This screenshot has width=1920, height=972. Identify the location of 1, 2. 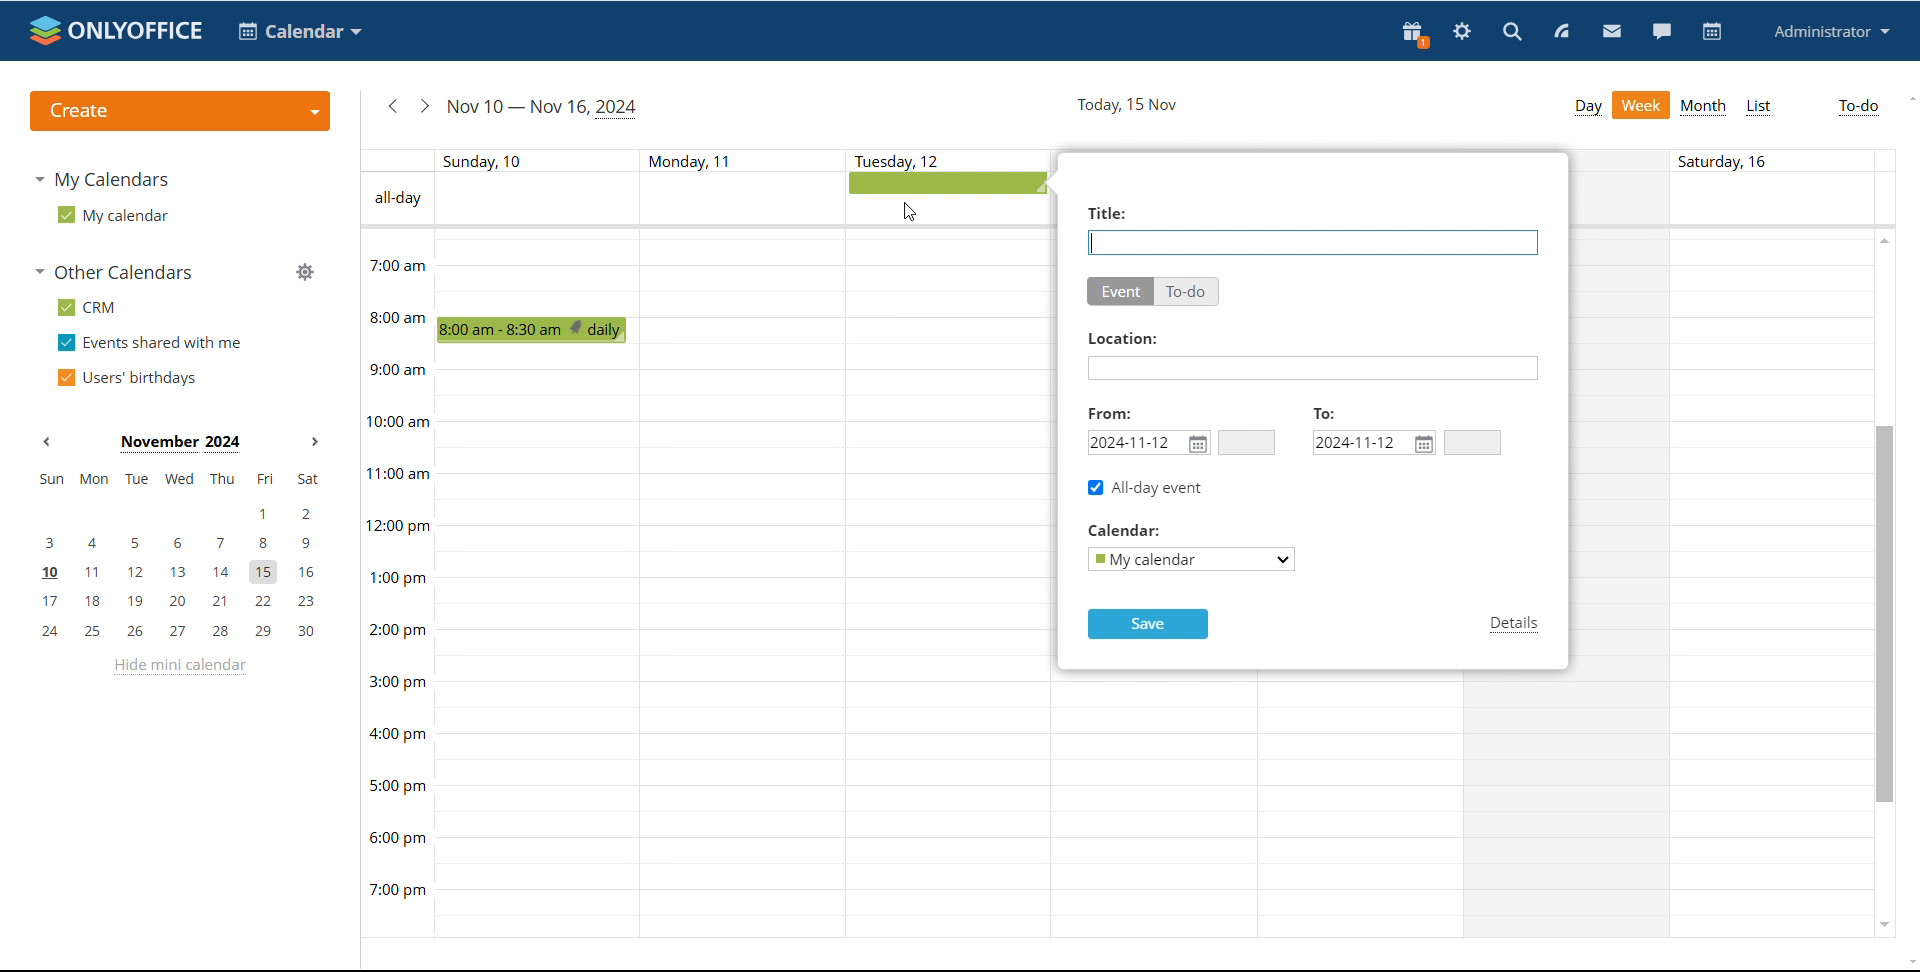
(179, 509).